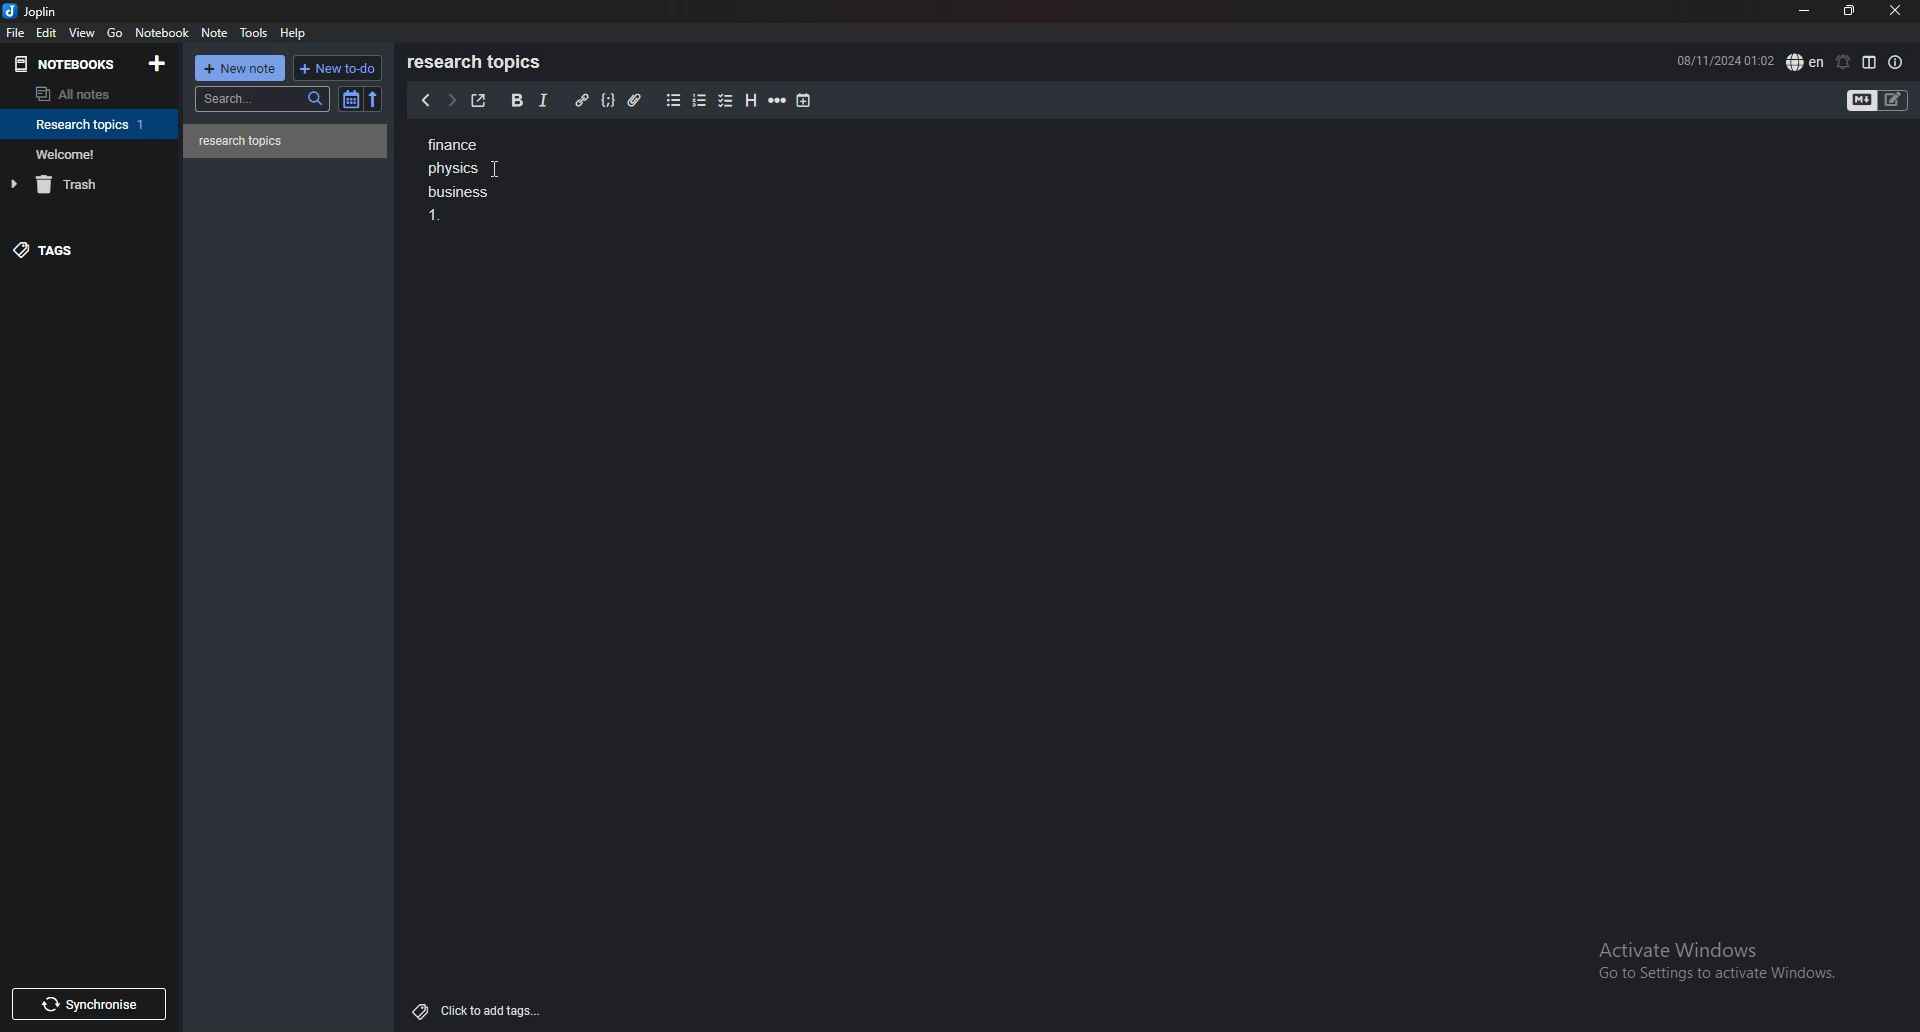  What do you see at coordinates (477, 101) in the screenshot?
I see `toggle external editor` at bounding box center [477, 101].